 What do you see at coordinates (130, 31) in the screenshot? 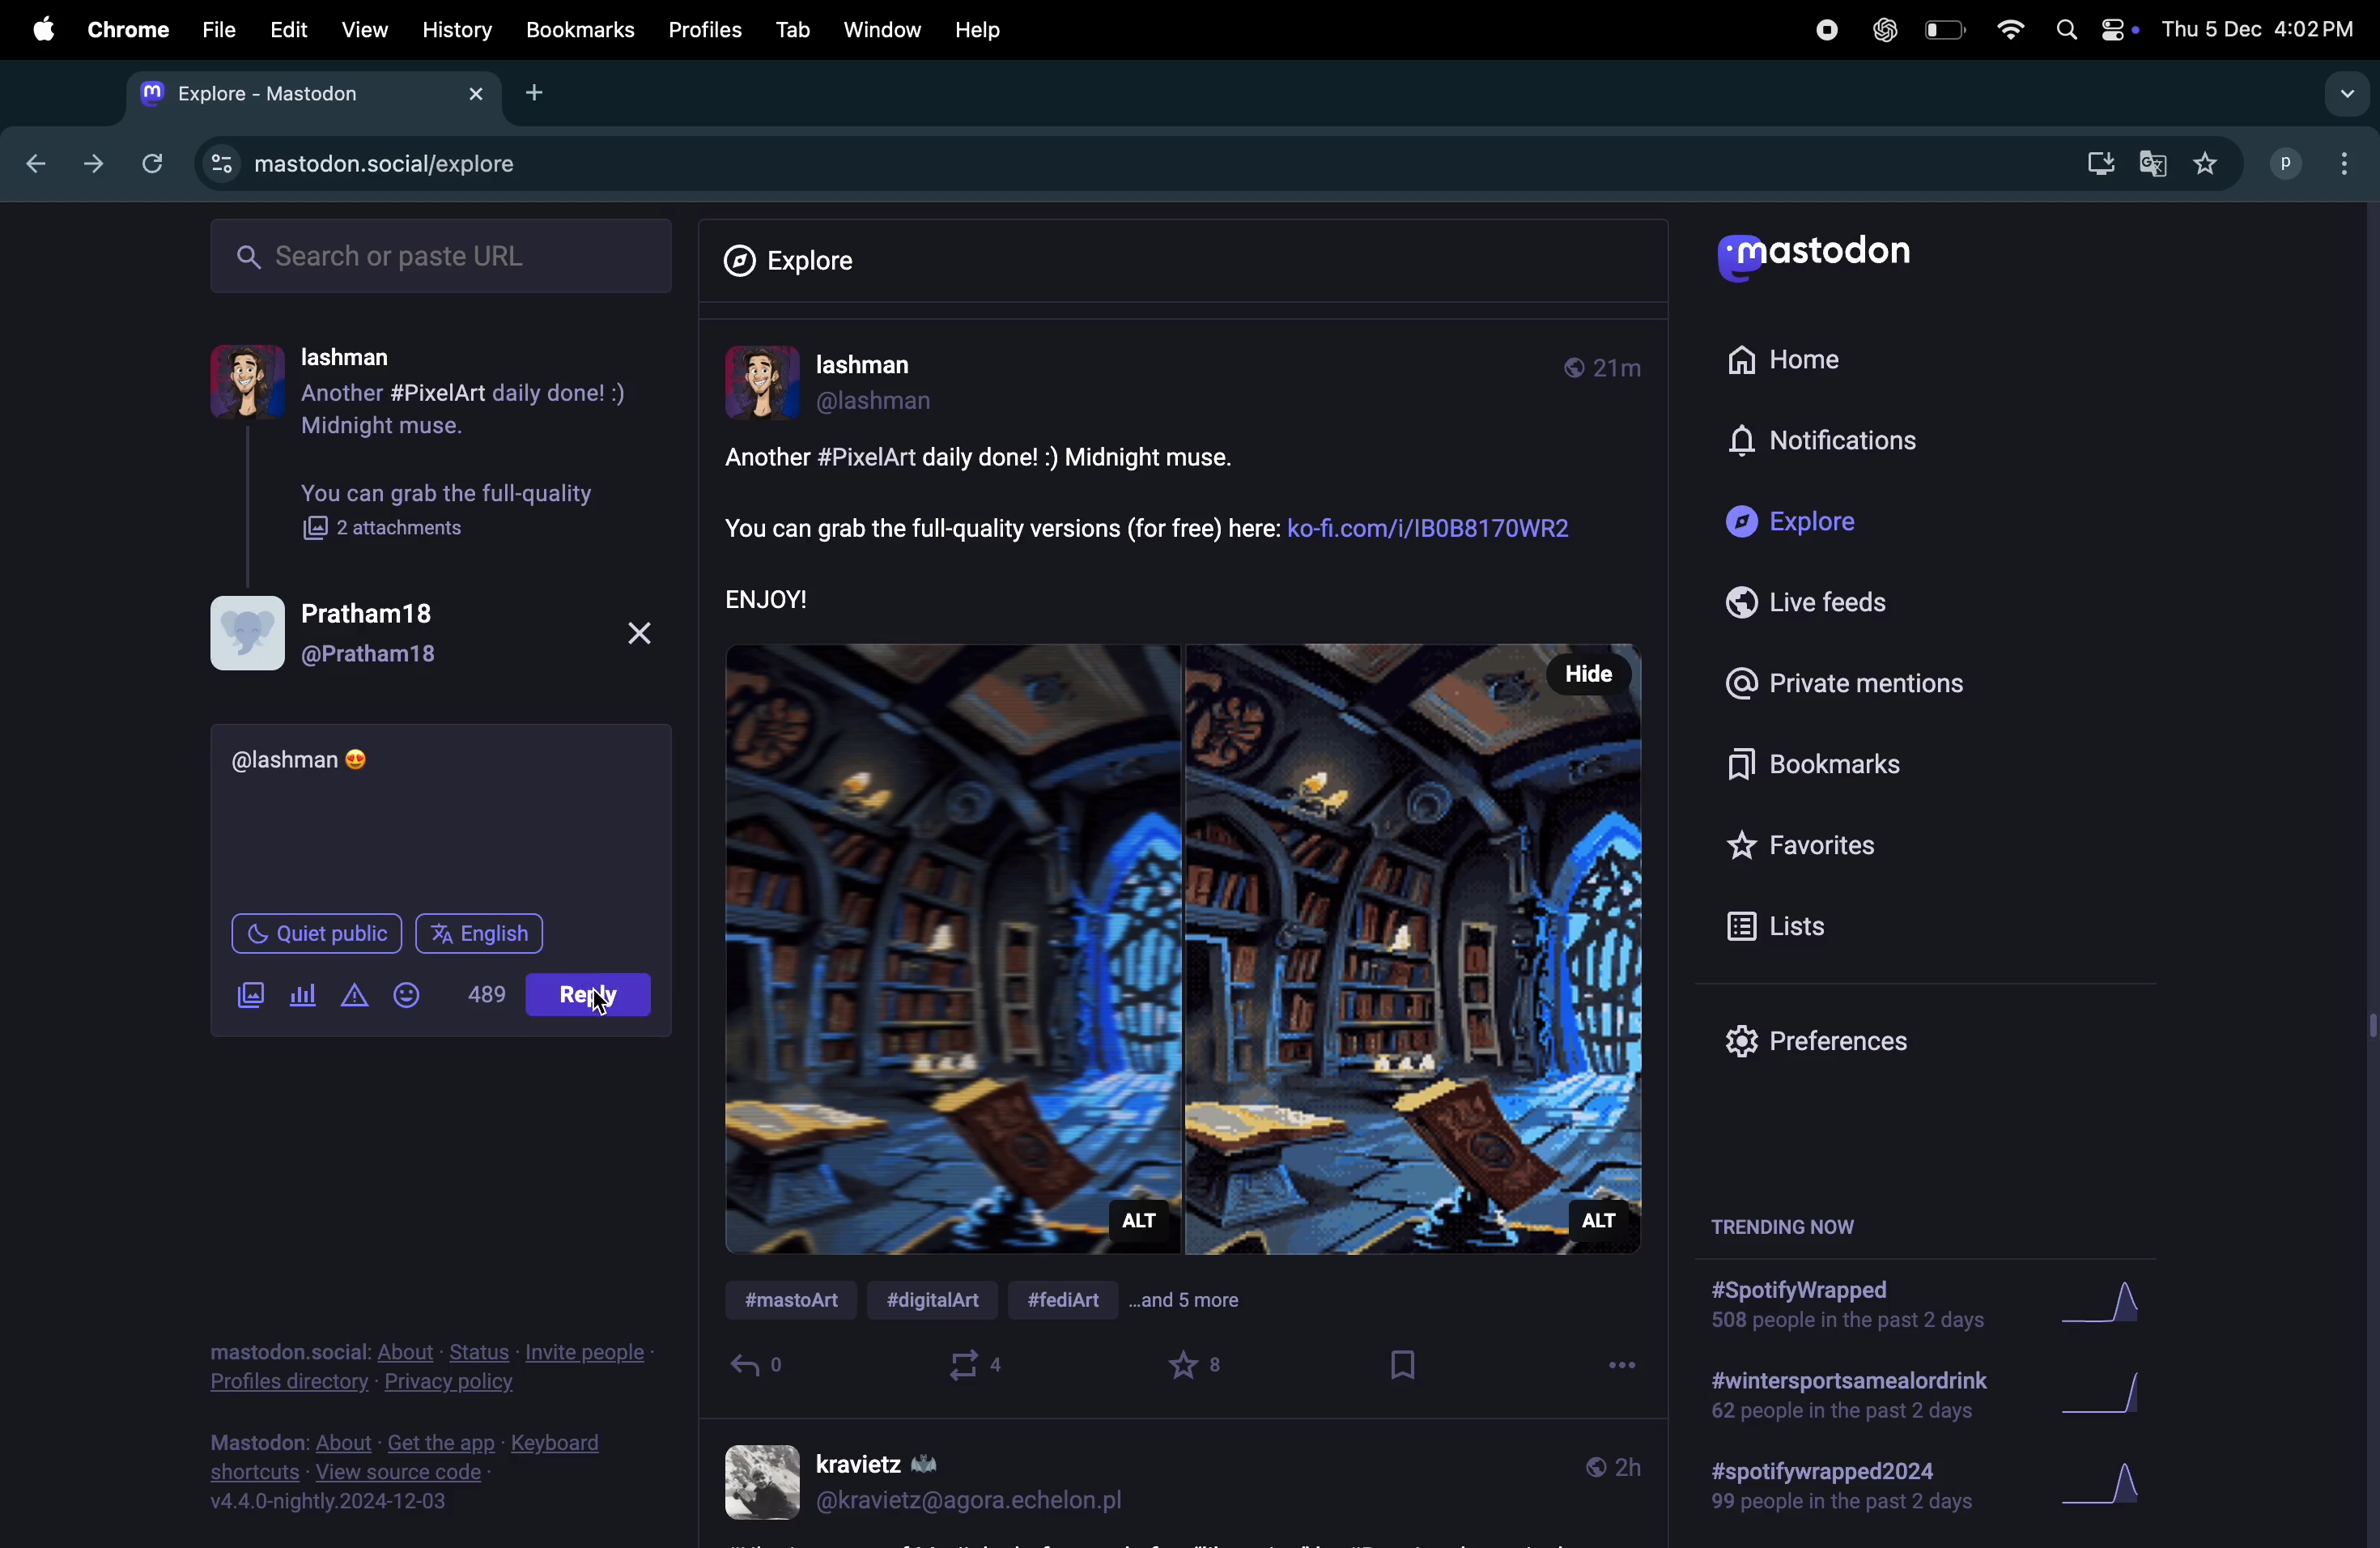
I see `chrome` at bounding box center [130, 31].